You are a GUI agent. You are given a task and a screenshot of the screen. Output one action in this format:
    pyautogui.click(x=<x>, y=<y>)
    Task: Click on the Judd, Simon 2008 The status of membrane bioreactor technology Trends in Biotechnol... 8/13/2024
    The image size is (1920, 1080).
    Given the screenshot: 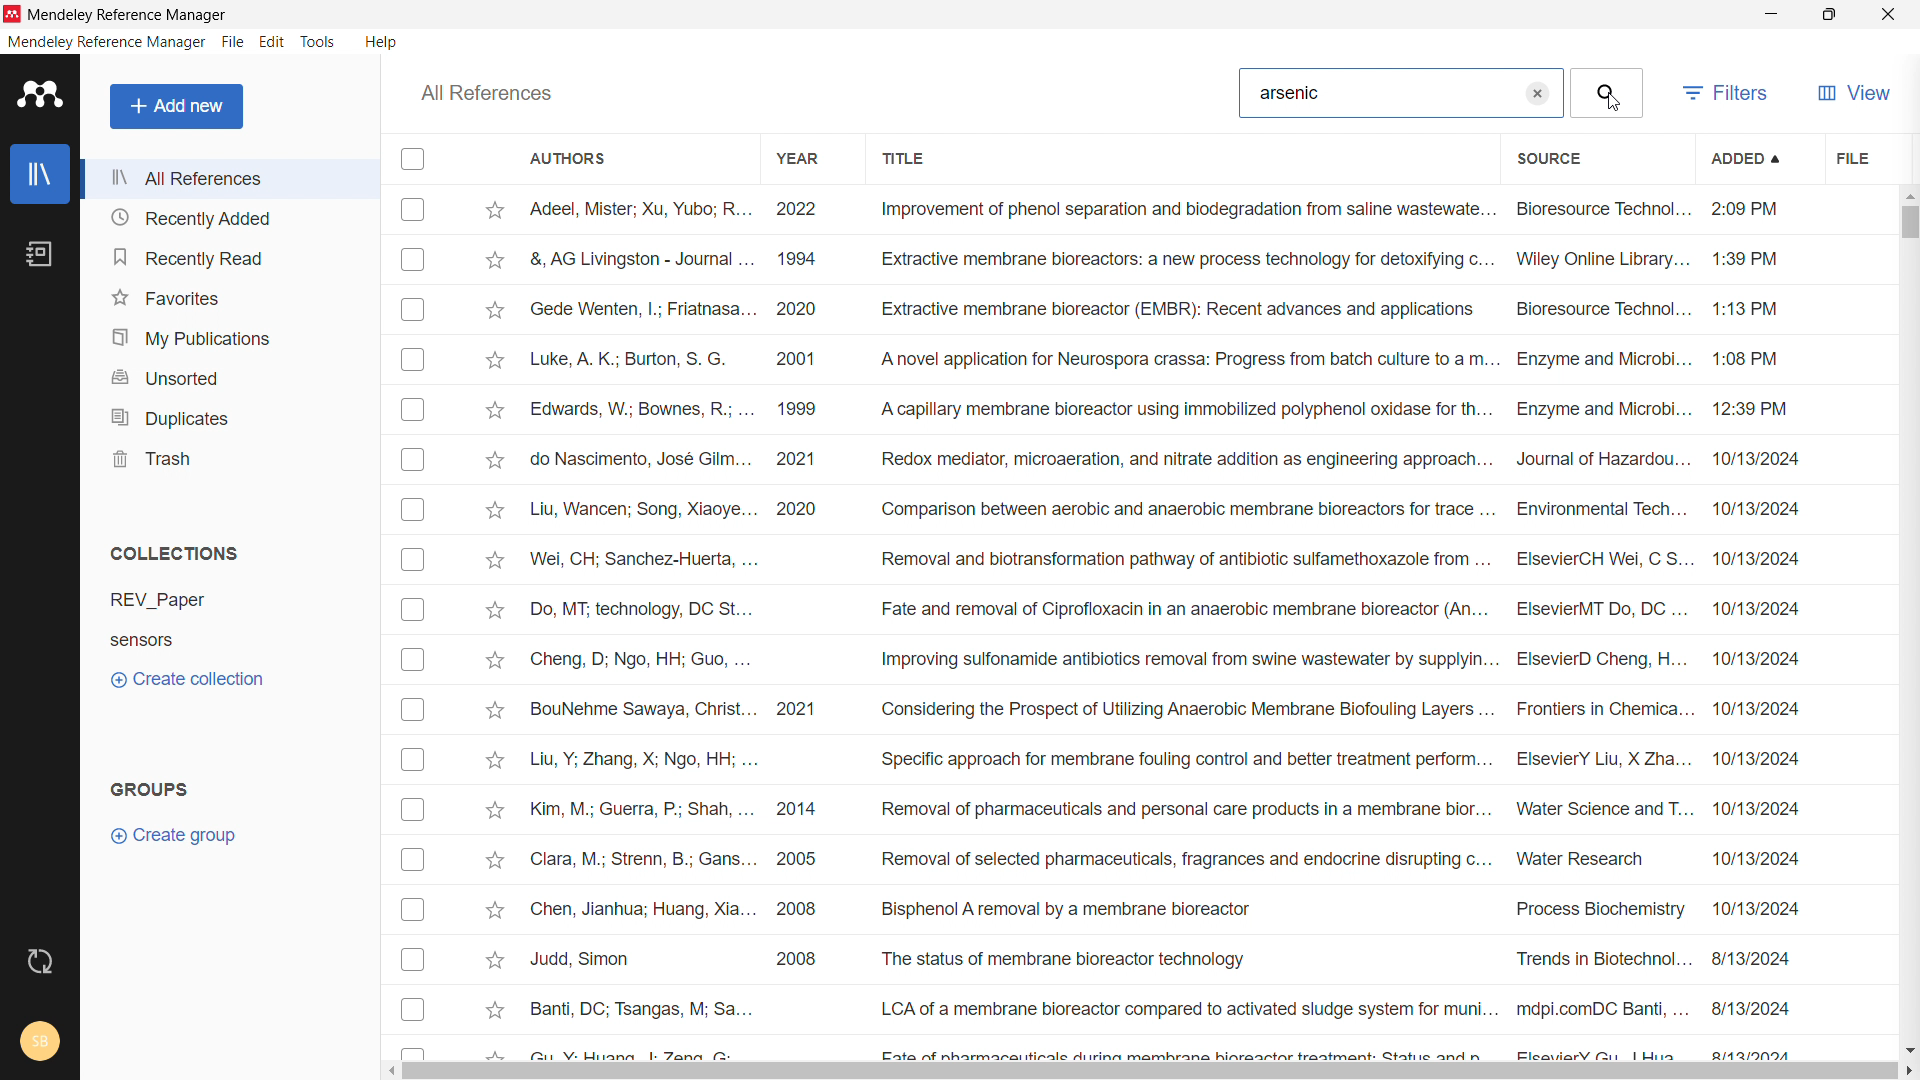 What is the action you would take?
    pyautogui.click(x=1156, y=957)
    